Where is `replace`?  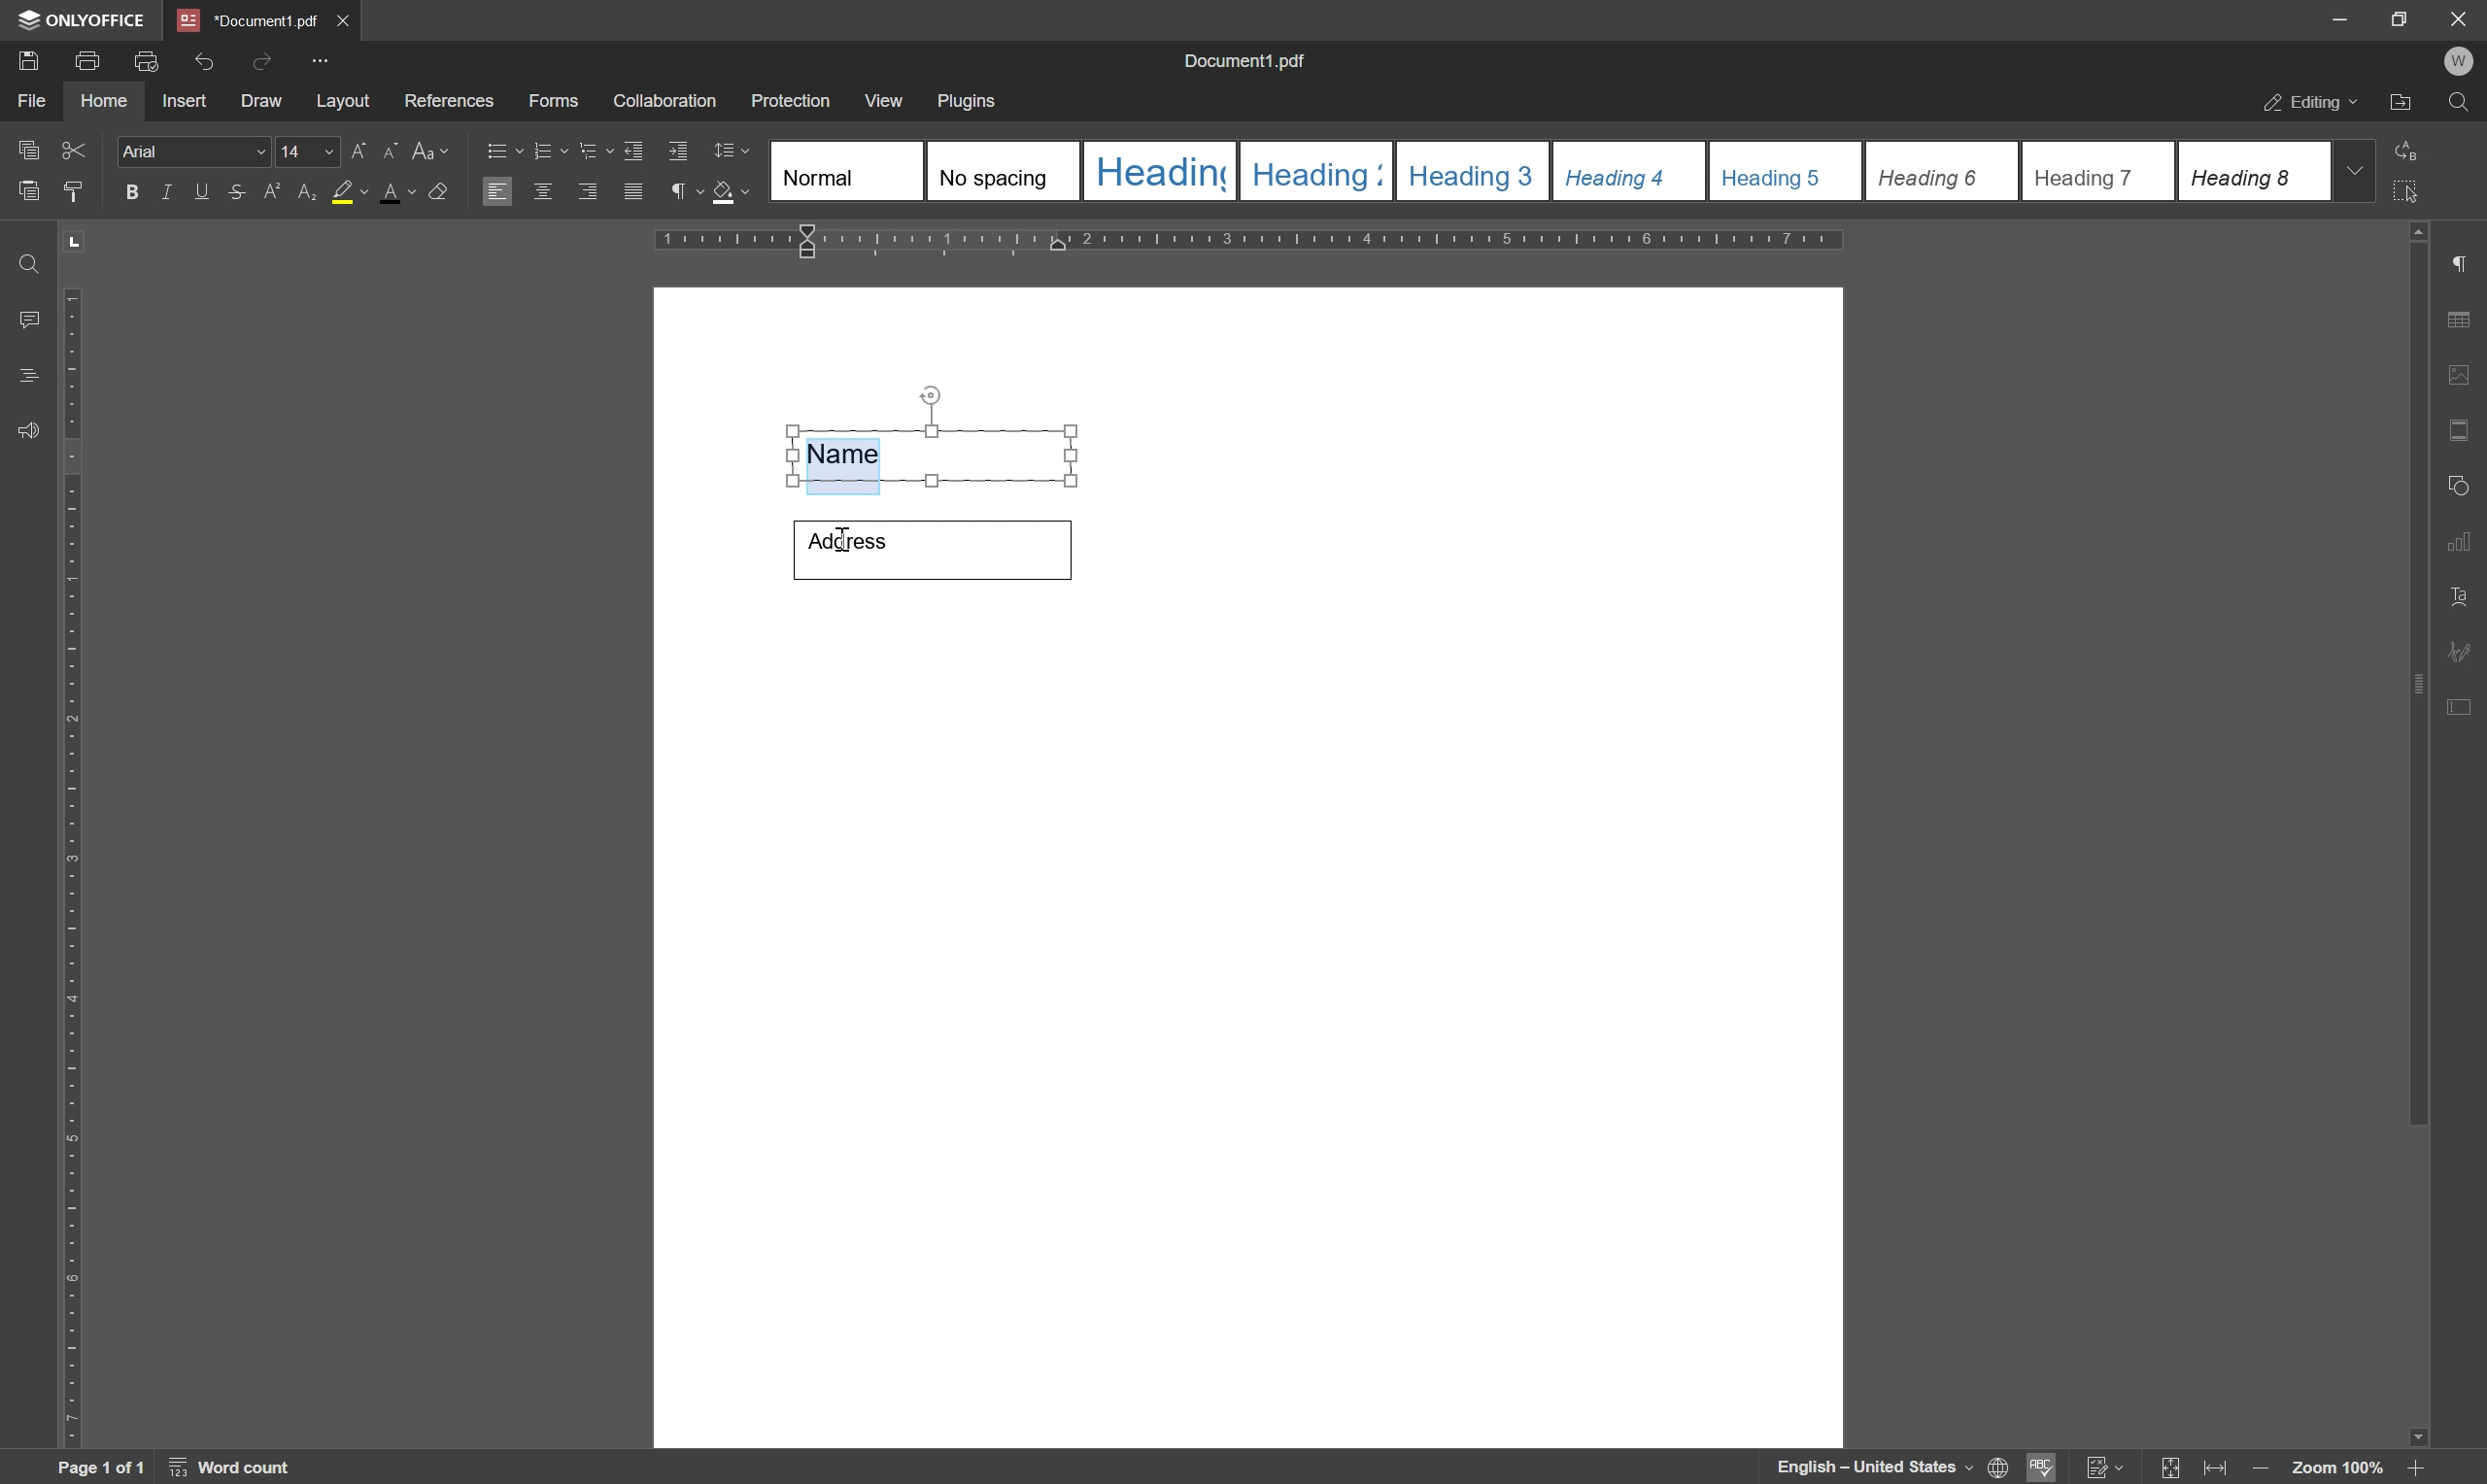
replace is located at coordinates (2409, 147).